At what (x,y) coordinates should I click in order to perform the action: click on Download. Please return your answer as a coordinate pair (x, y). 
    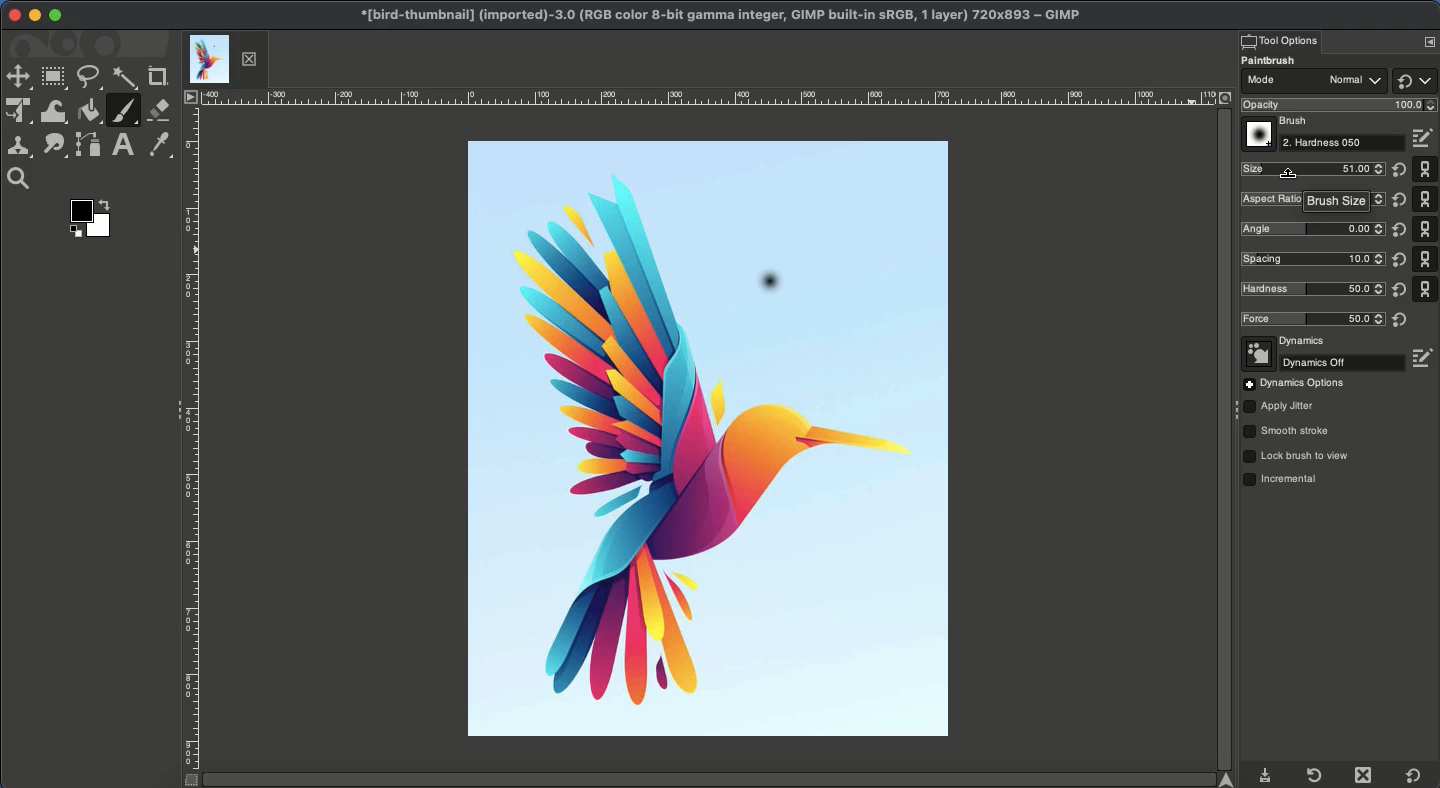
    Looking at the image, I should click on (1266, 777).